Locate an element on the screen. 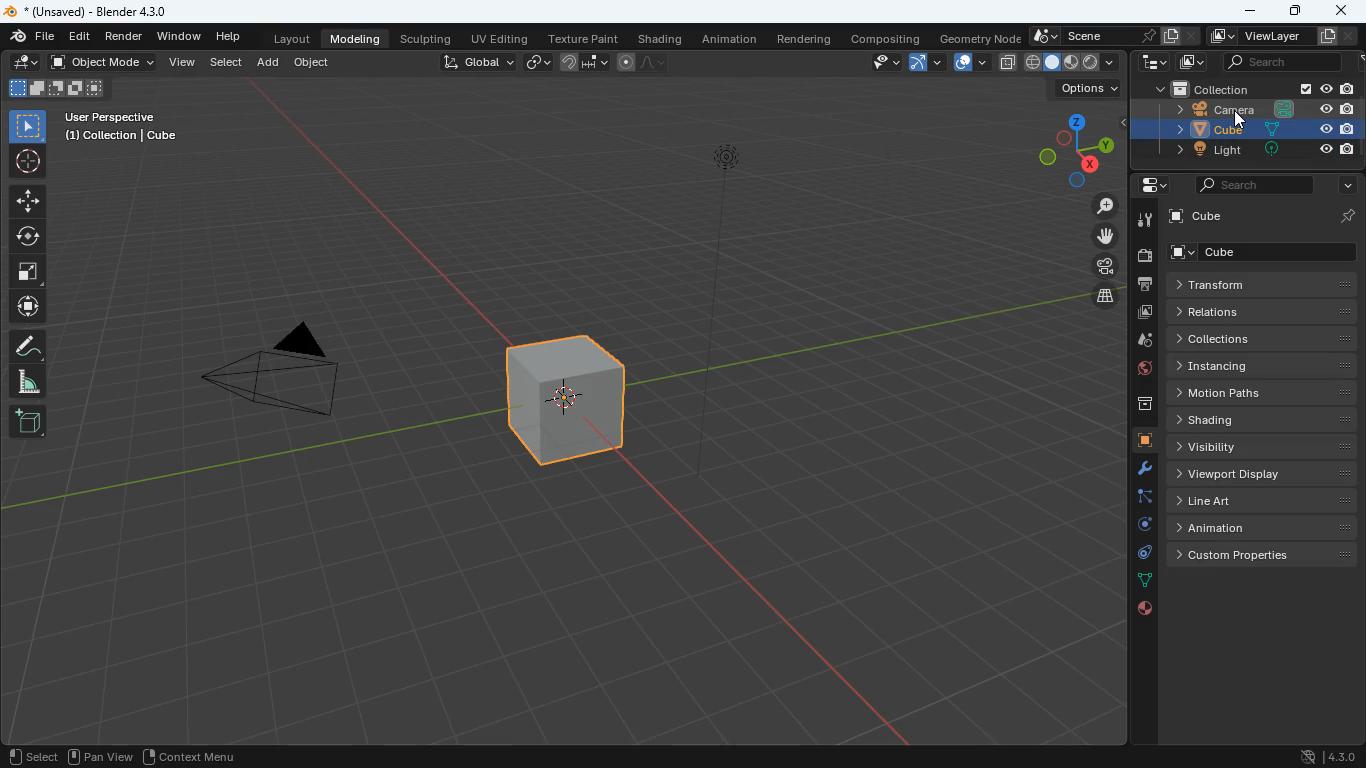 The image size is (1366, 768). instancing is located at coordinates (1263, 365).